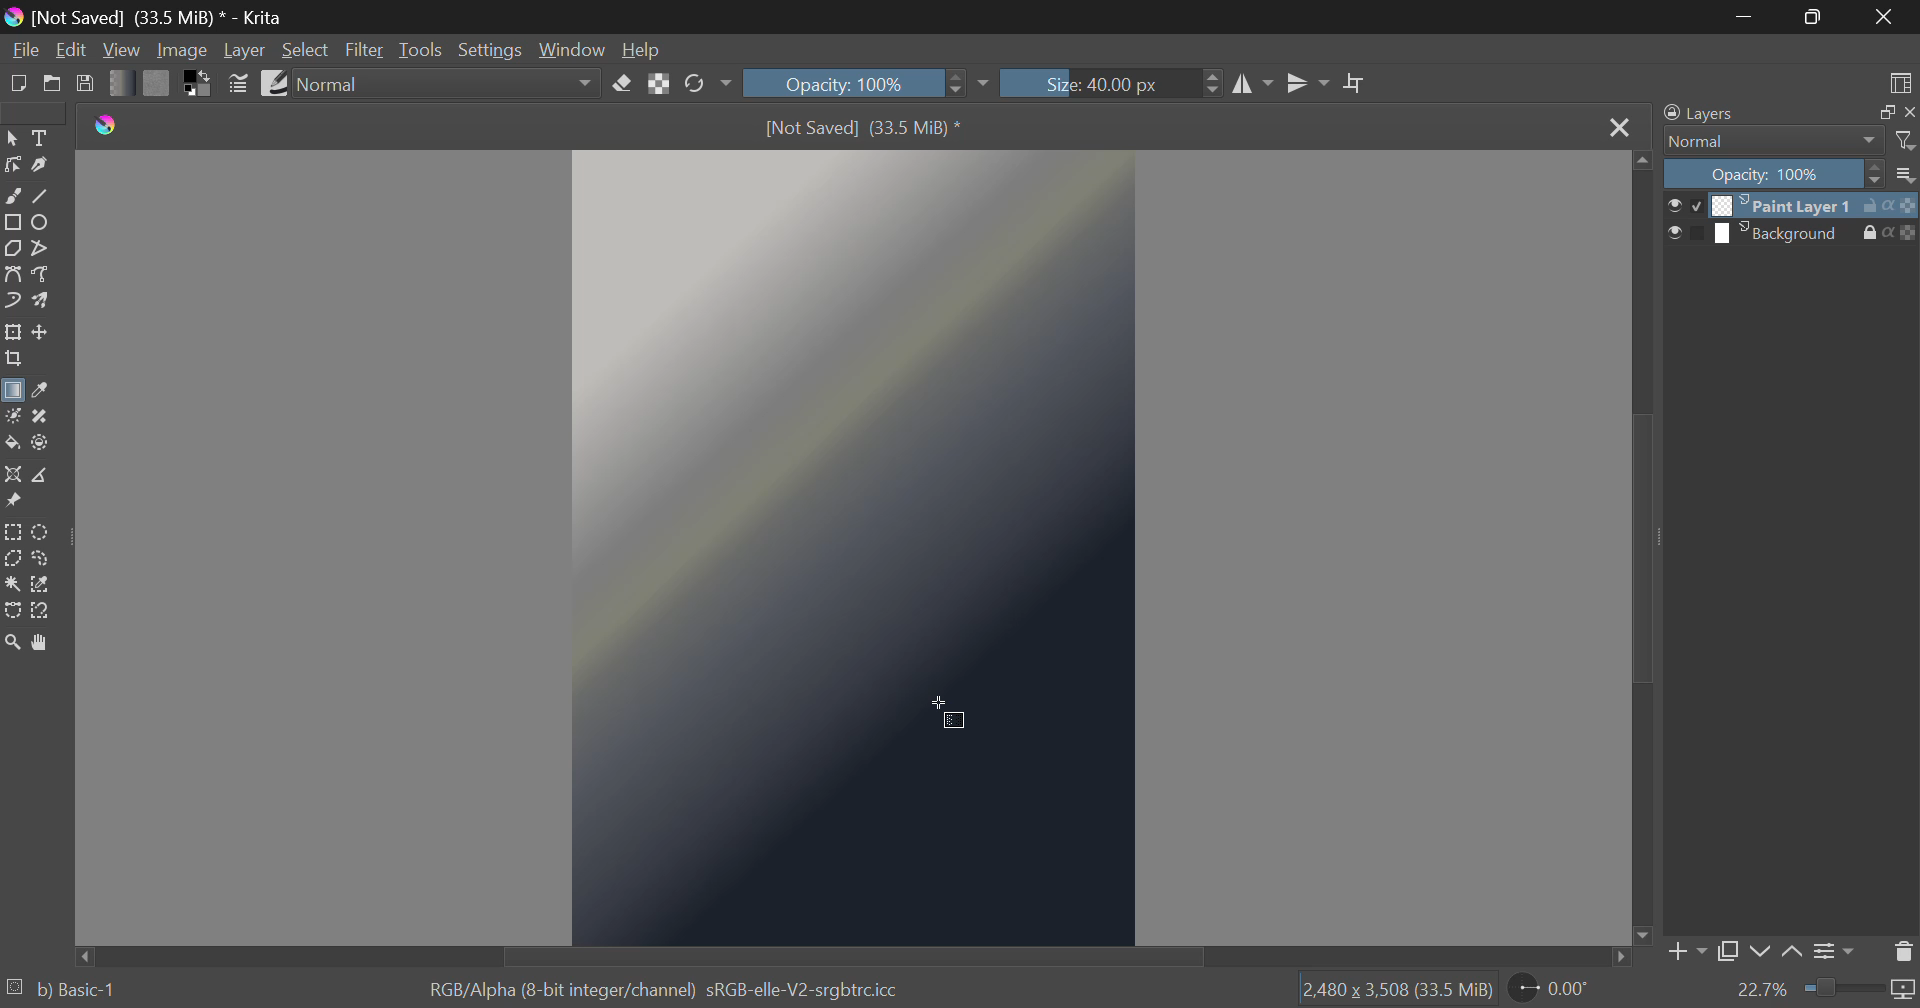 This screenshot has height=1008, width=1920. Describe the element at coordinates (851, 420) in the screenshot. I see `Reflective Metallic Gradient Applied` at that location.